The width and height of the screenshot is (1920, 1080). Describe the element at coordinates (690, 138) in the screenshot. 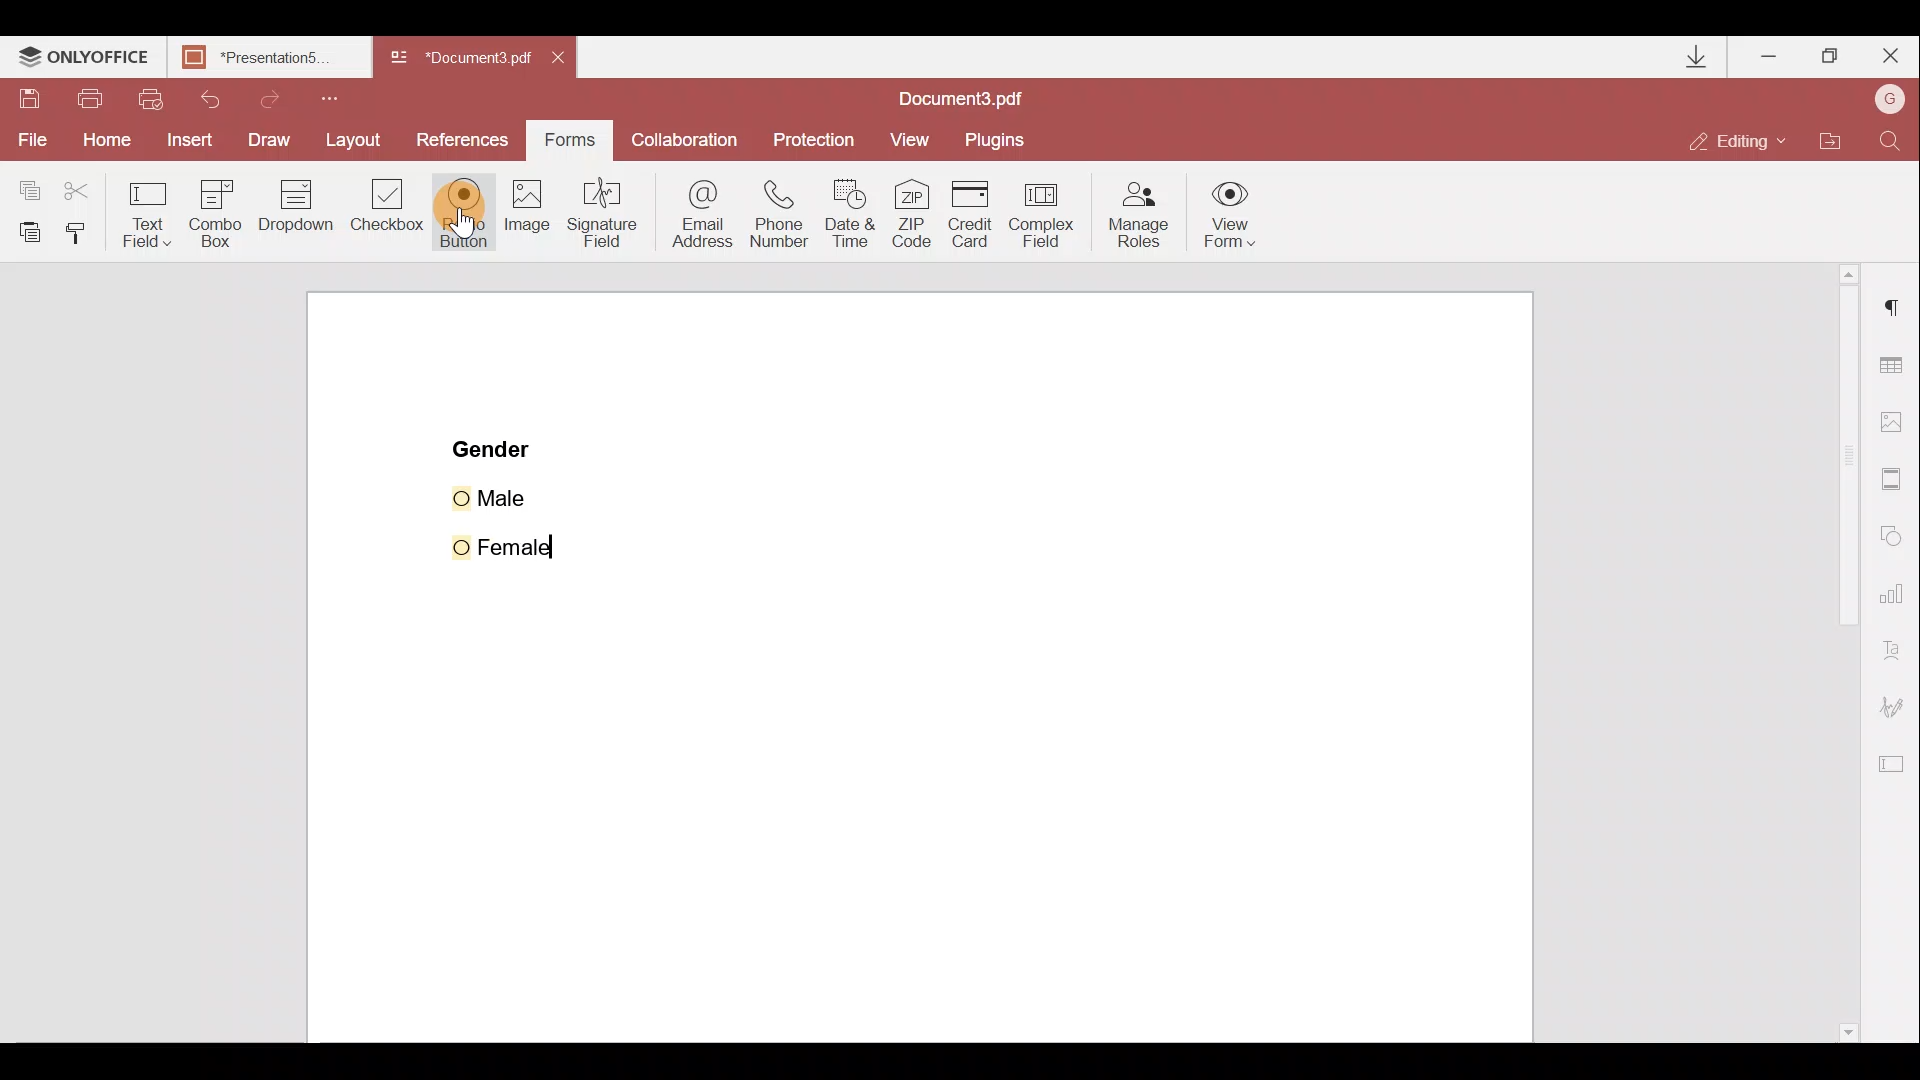

I see `Collaboration` at that location.